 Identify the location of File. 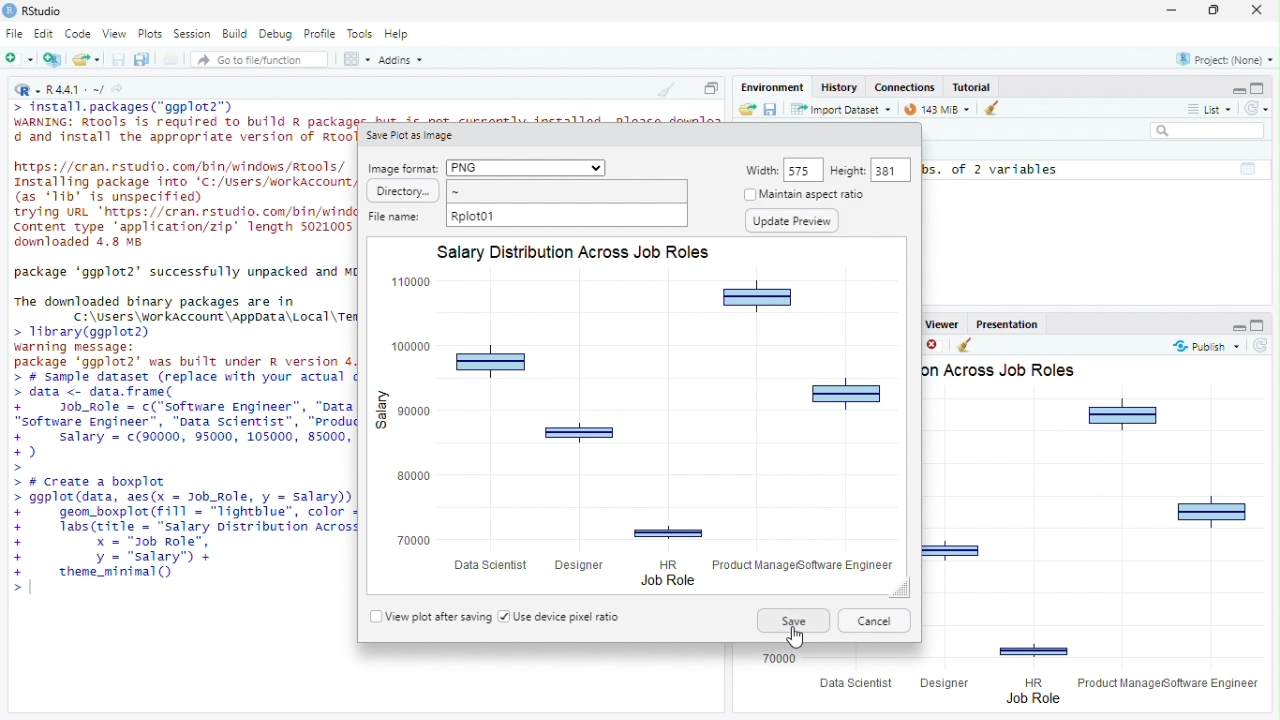
(15, 35).